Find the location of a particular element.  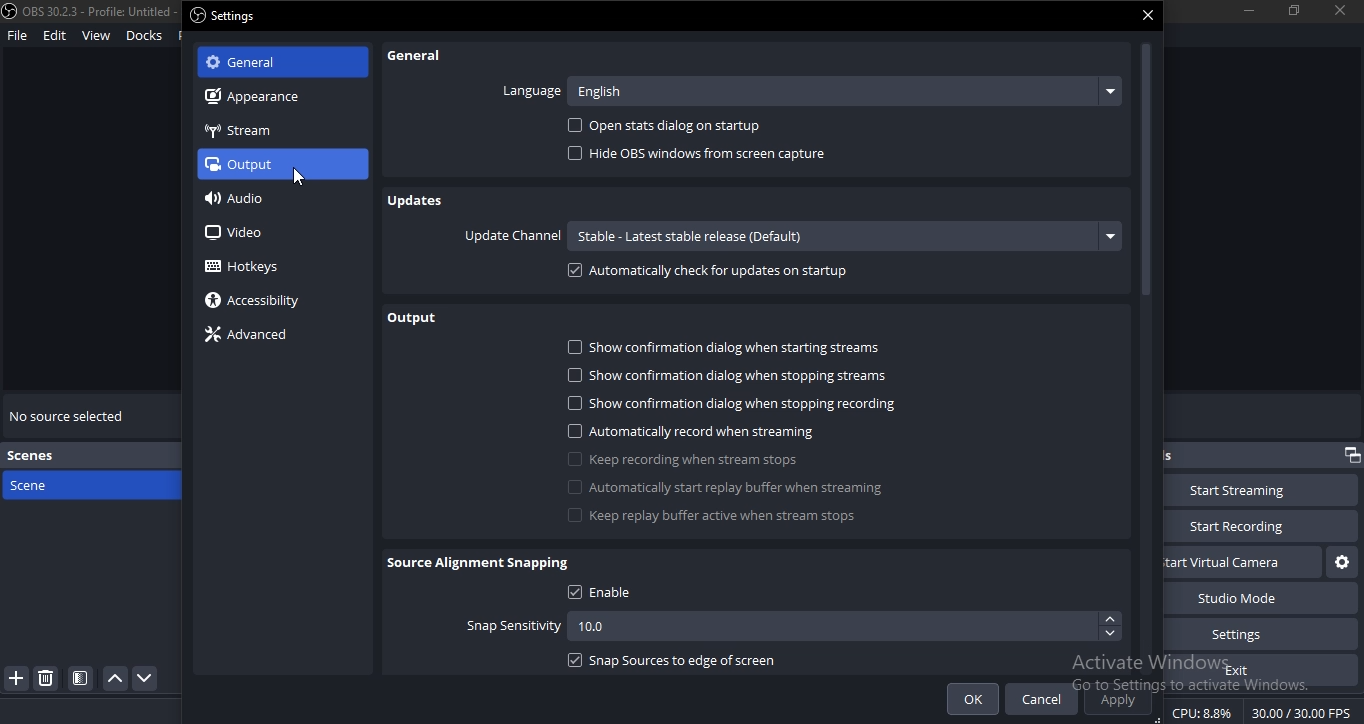

studio is located at coordinates (1251, 598).